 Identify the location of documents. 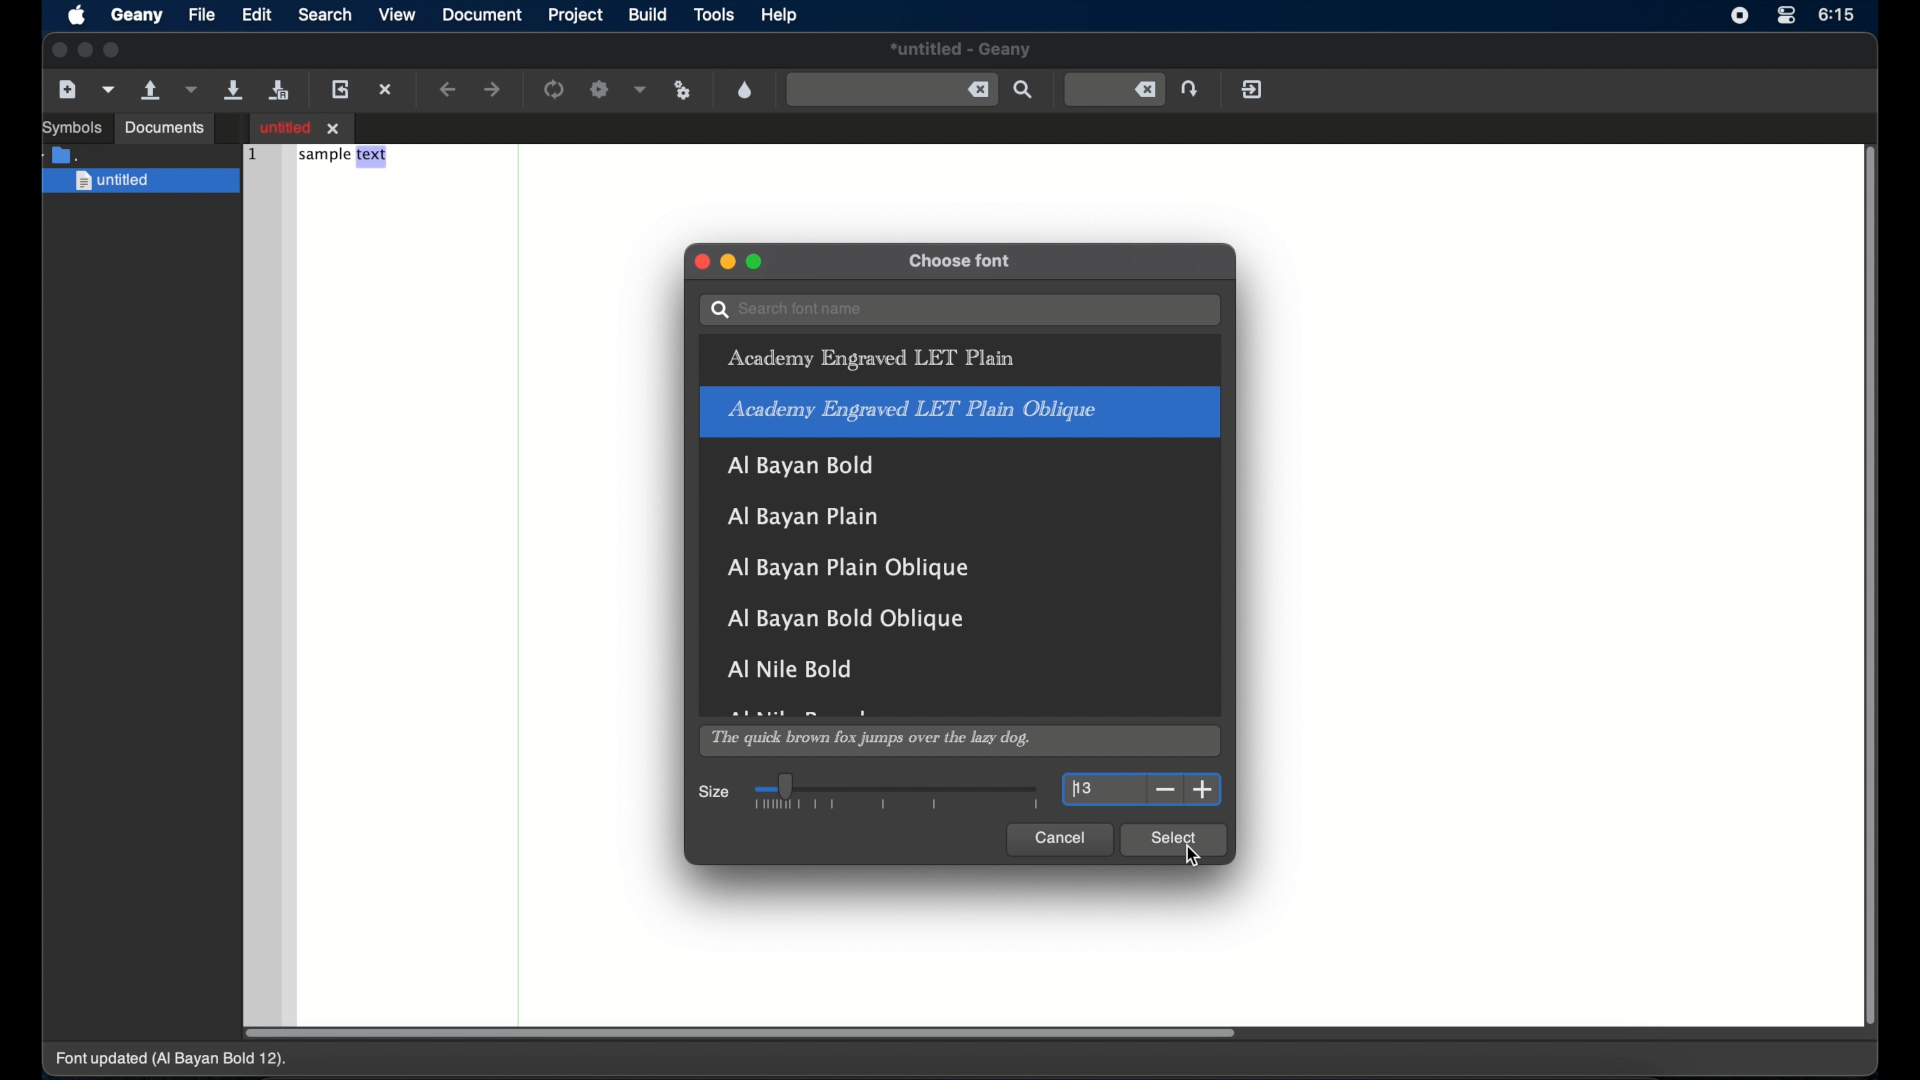
(166, 128).